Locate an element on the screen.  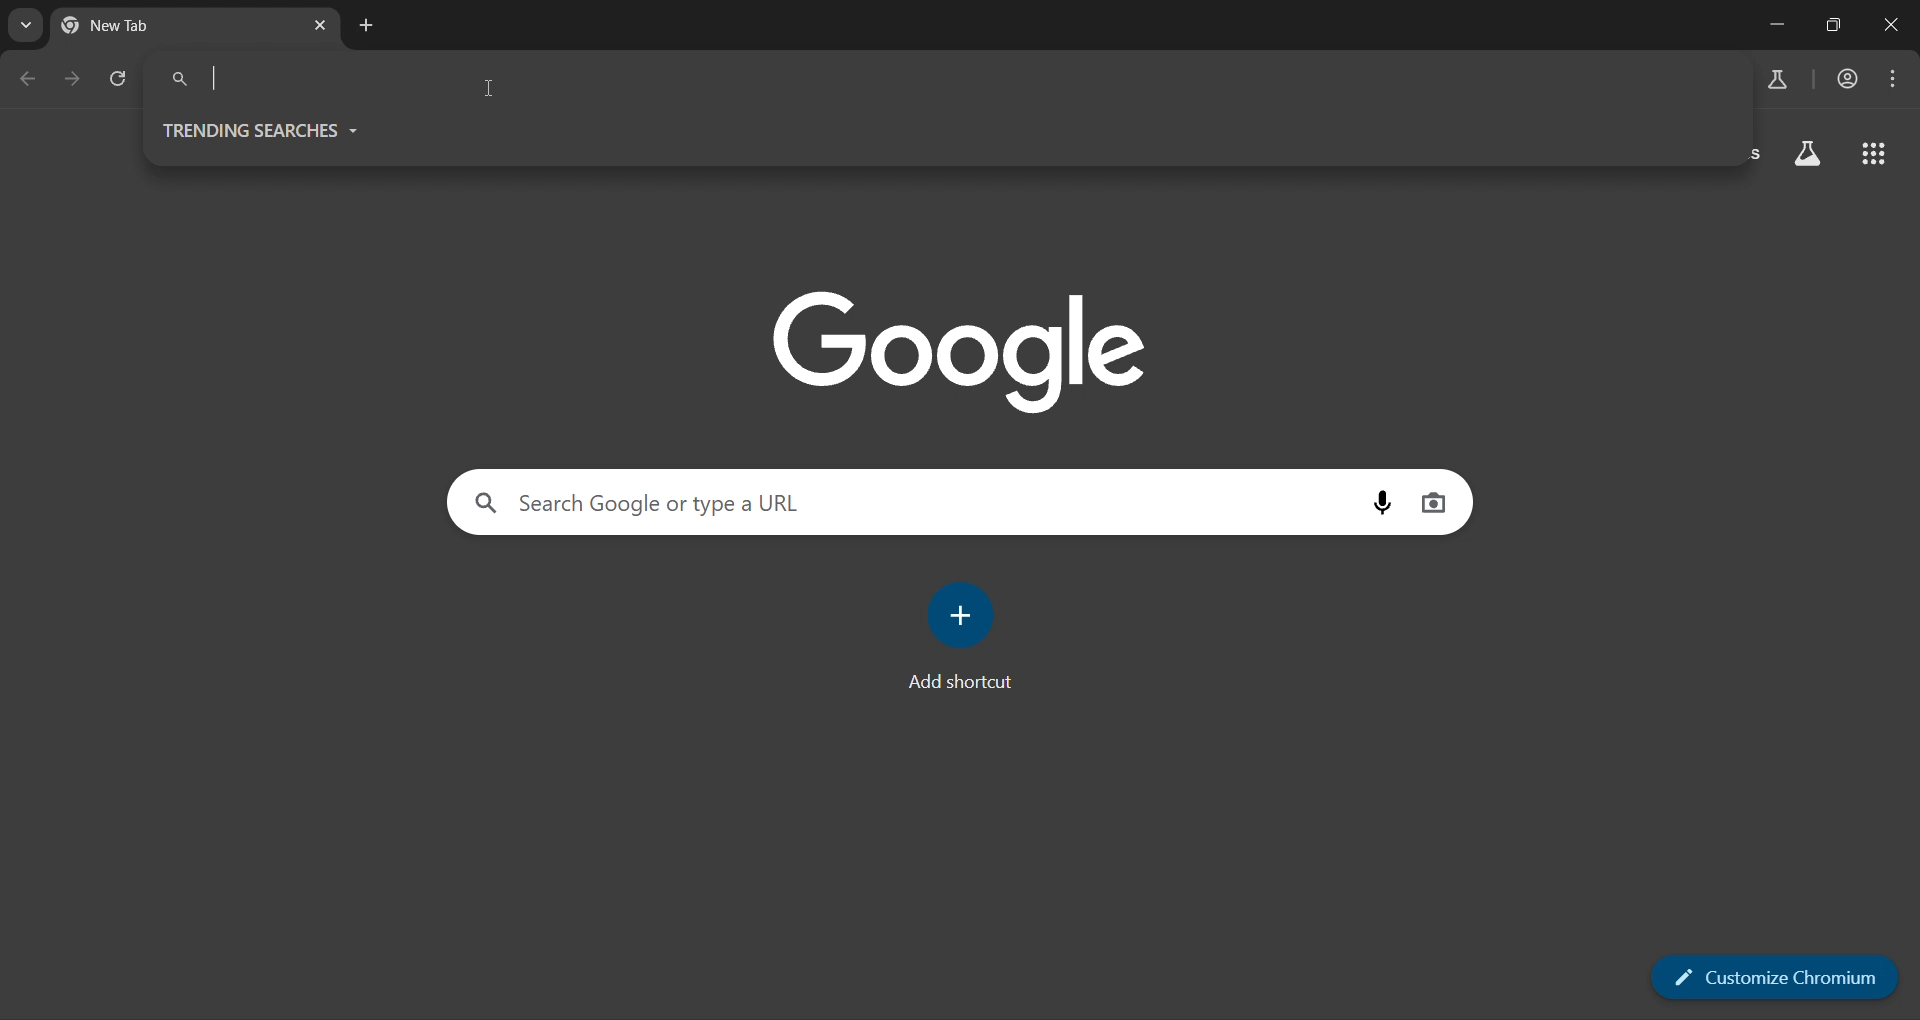
google apps is located at coordinates (1873, 157).